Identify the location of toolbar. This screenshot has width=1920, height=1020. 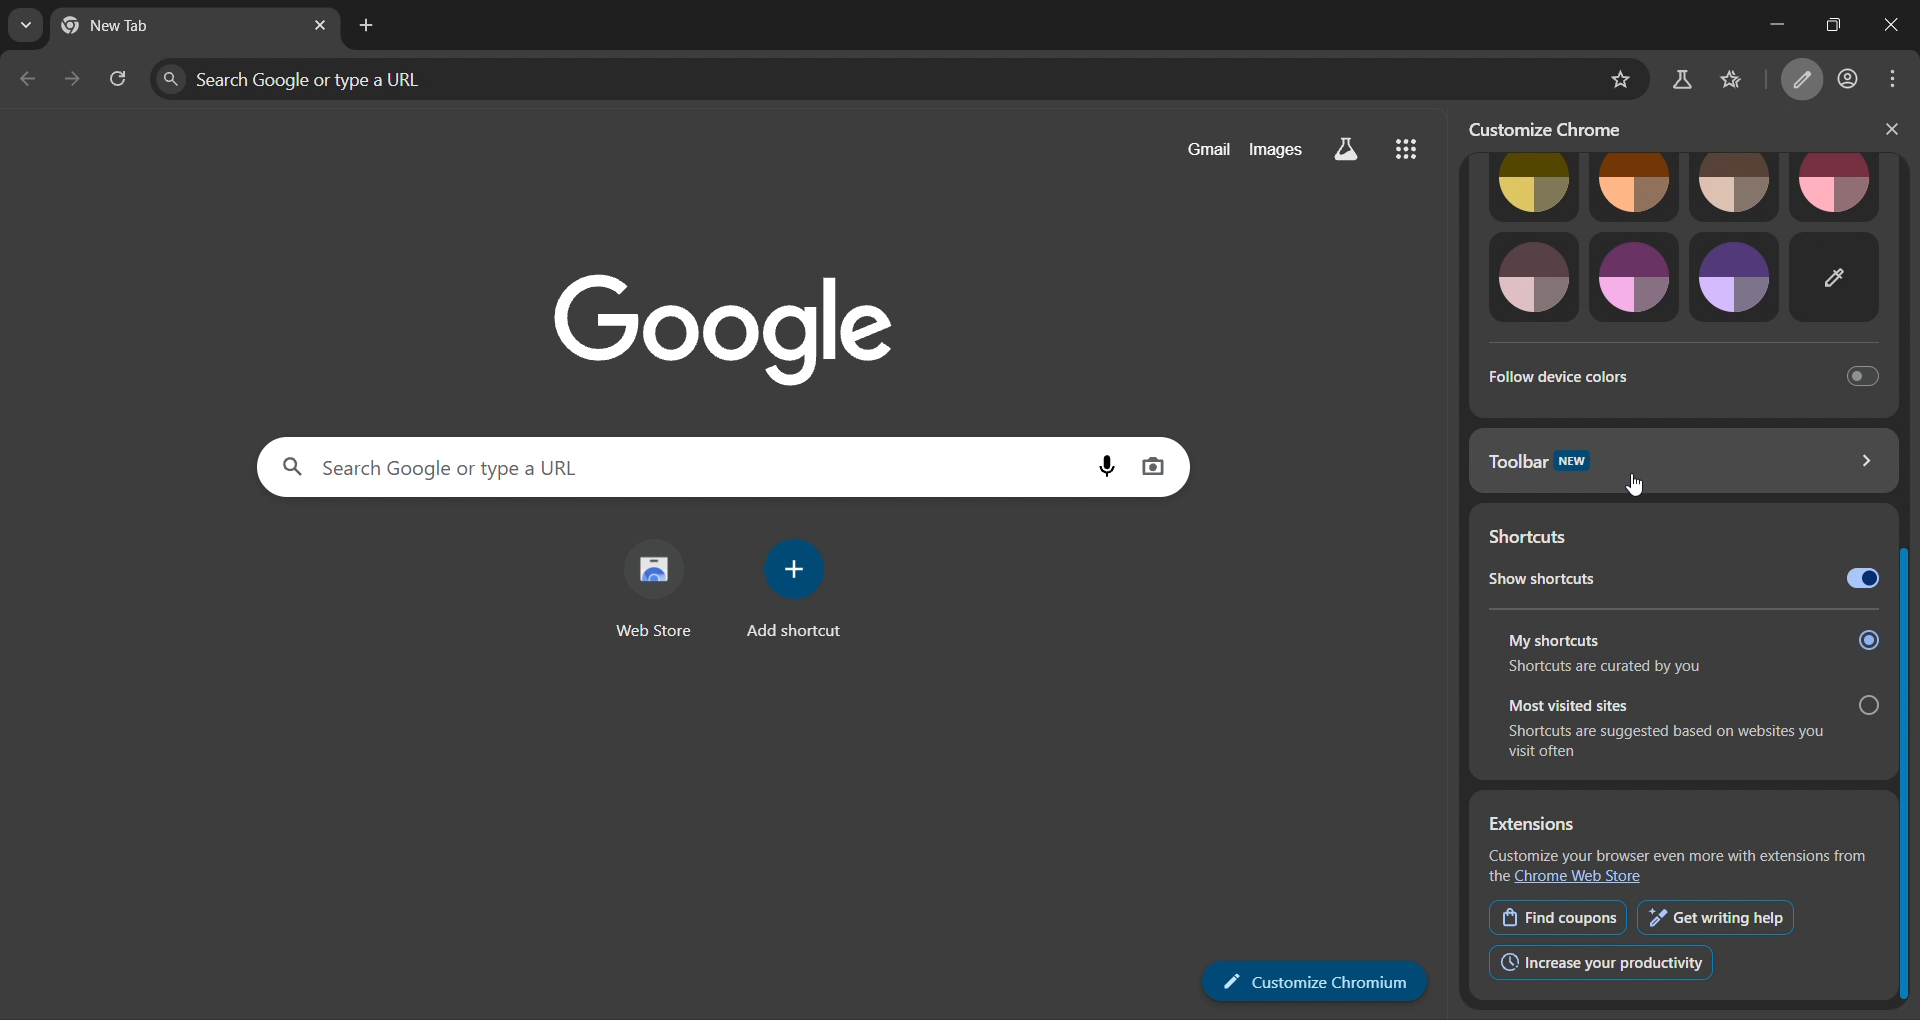
(1682, 460).